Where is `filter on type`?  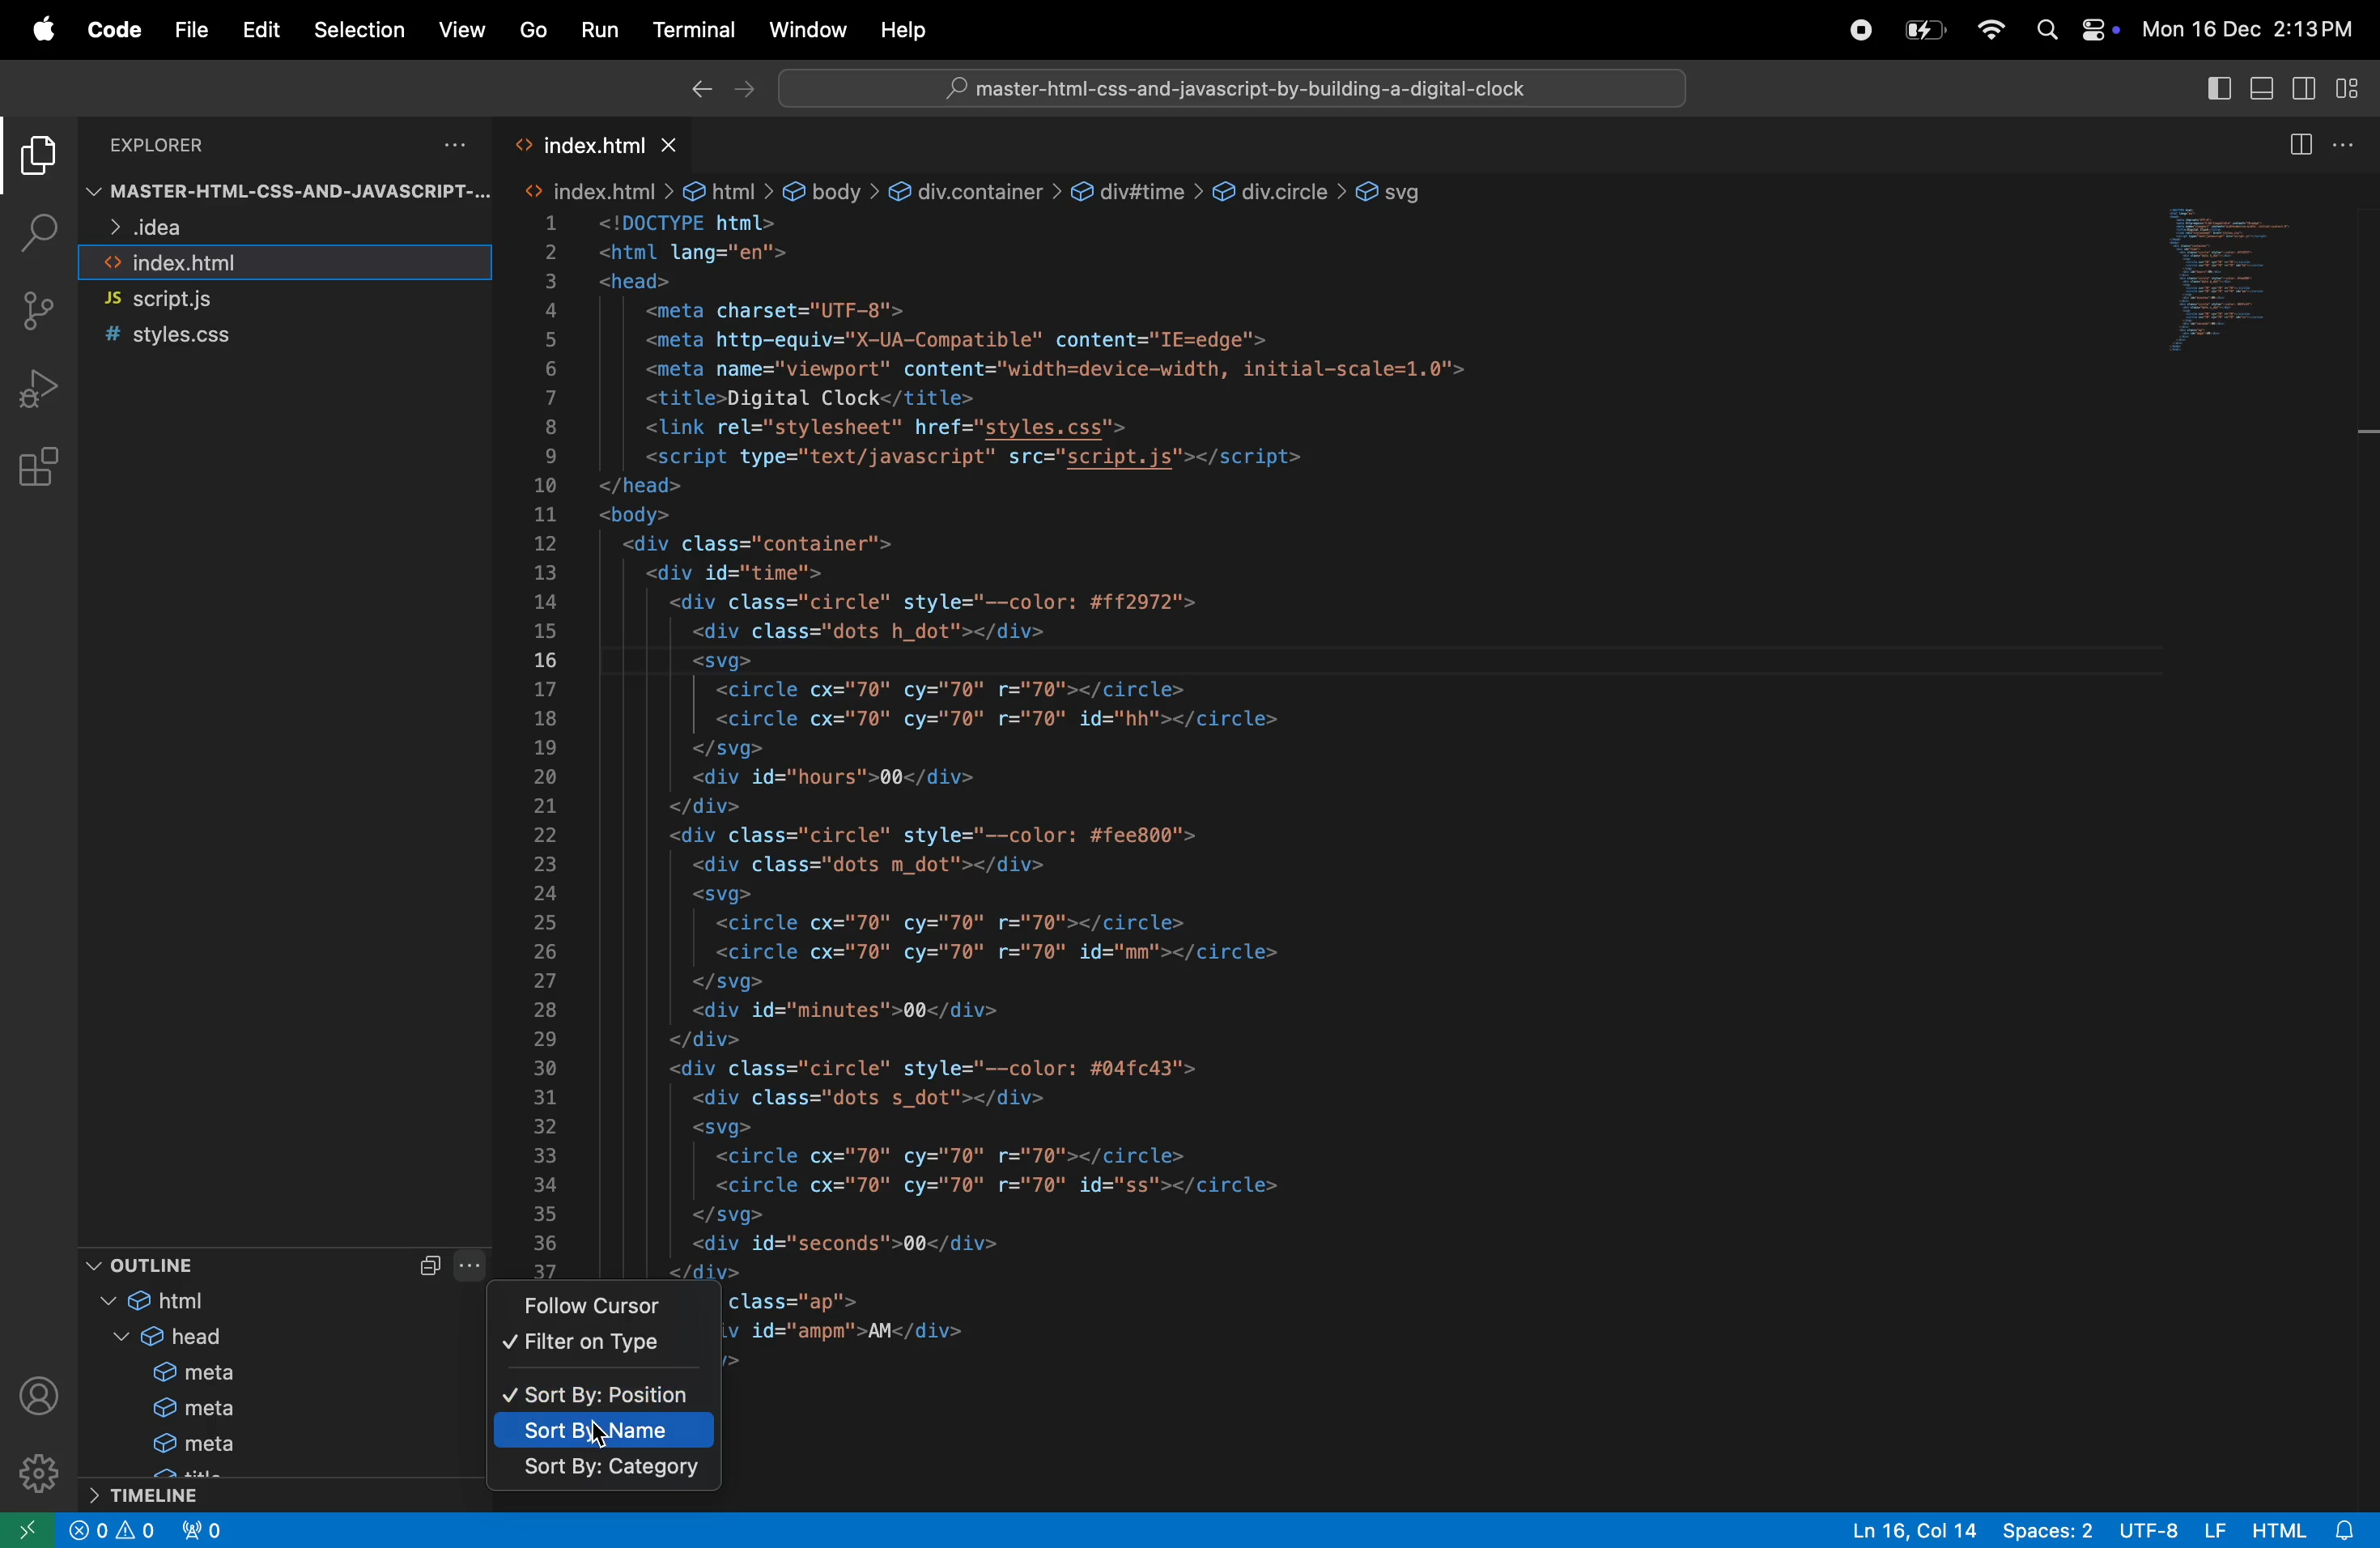
filter on type is located at coordinates (606, 1343).